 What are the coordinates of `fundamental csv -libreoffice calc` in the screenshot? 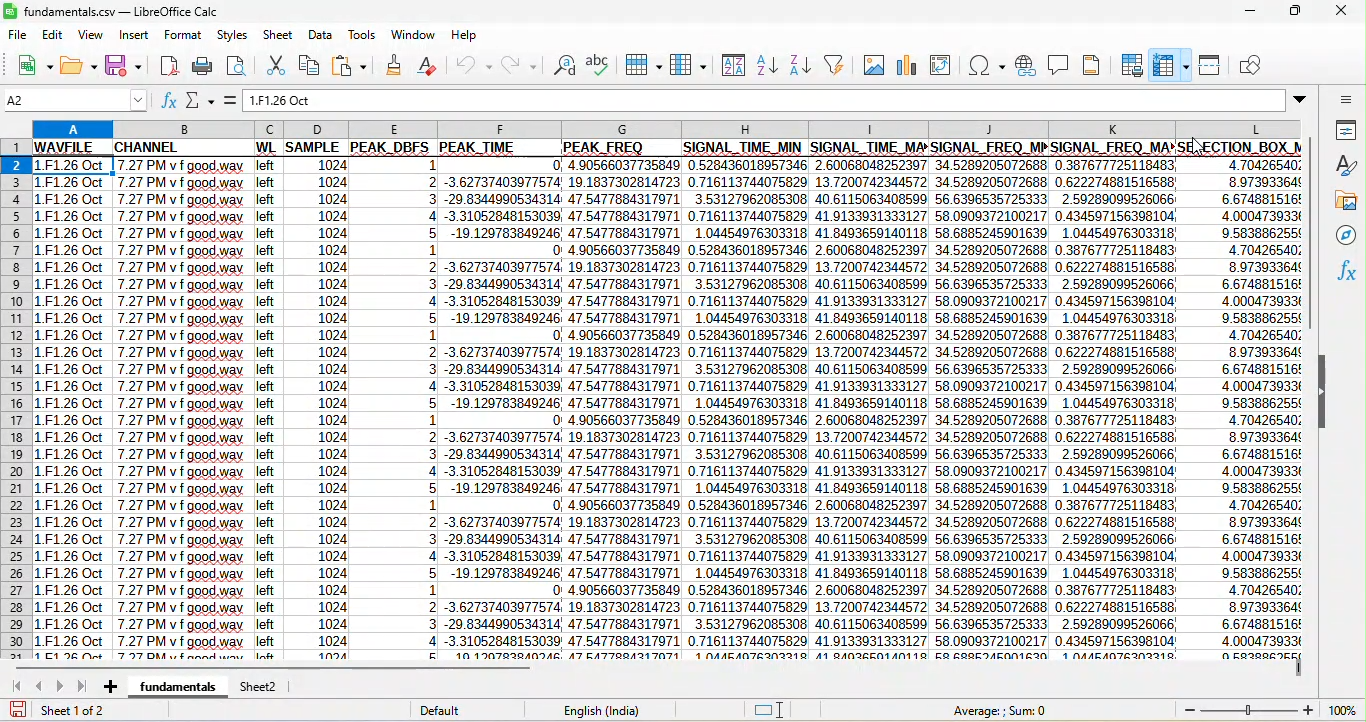 It's located at (118, 9).